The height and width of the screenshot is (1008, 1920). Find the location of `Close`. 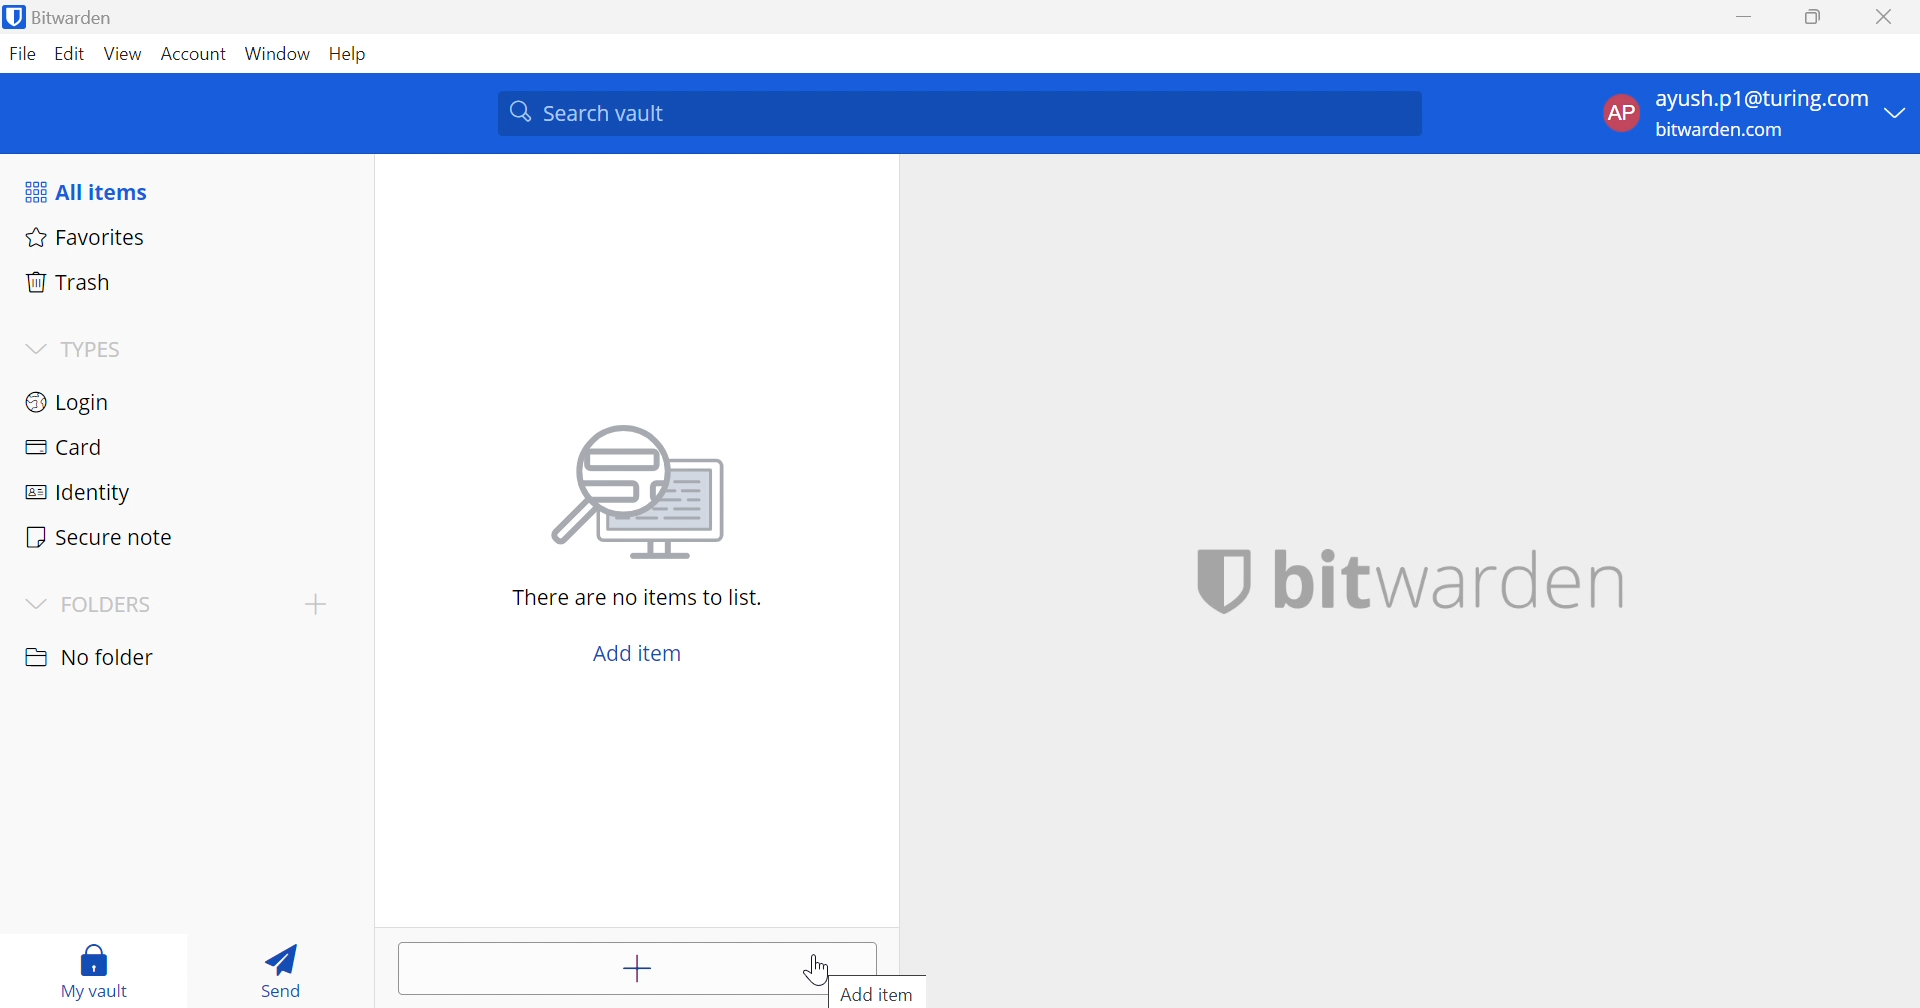

Close is located at coordinates (1884, 16).